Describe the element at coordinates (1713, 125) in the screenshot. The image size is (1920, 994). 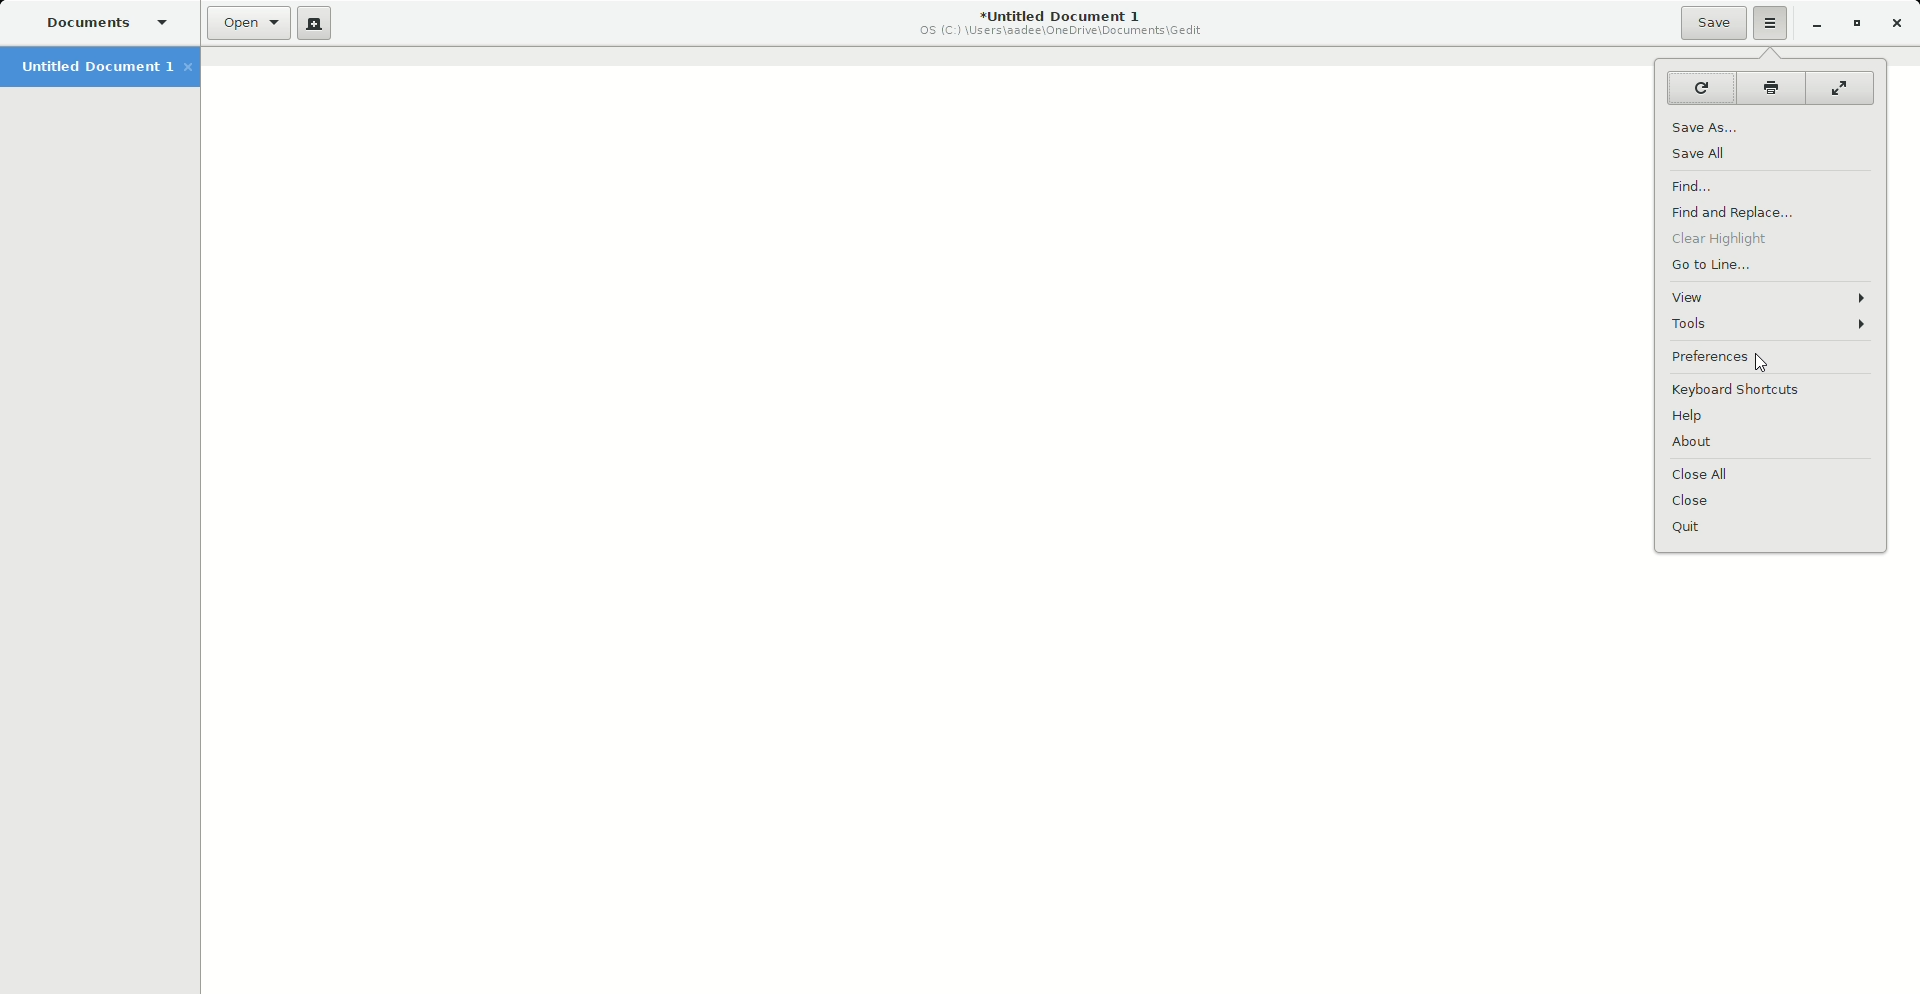
I see `Save as` at that location.